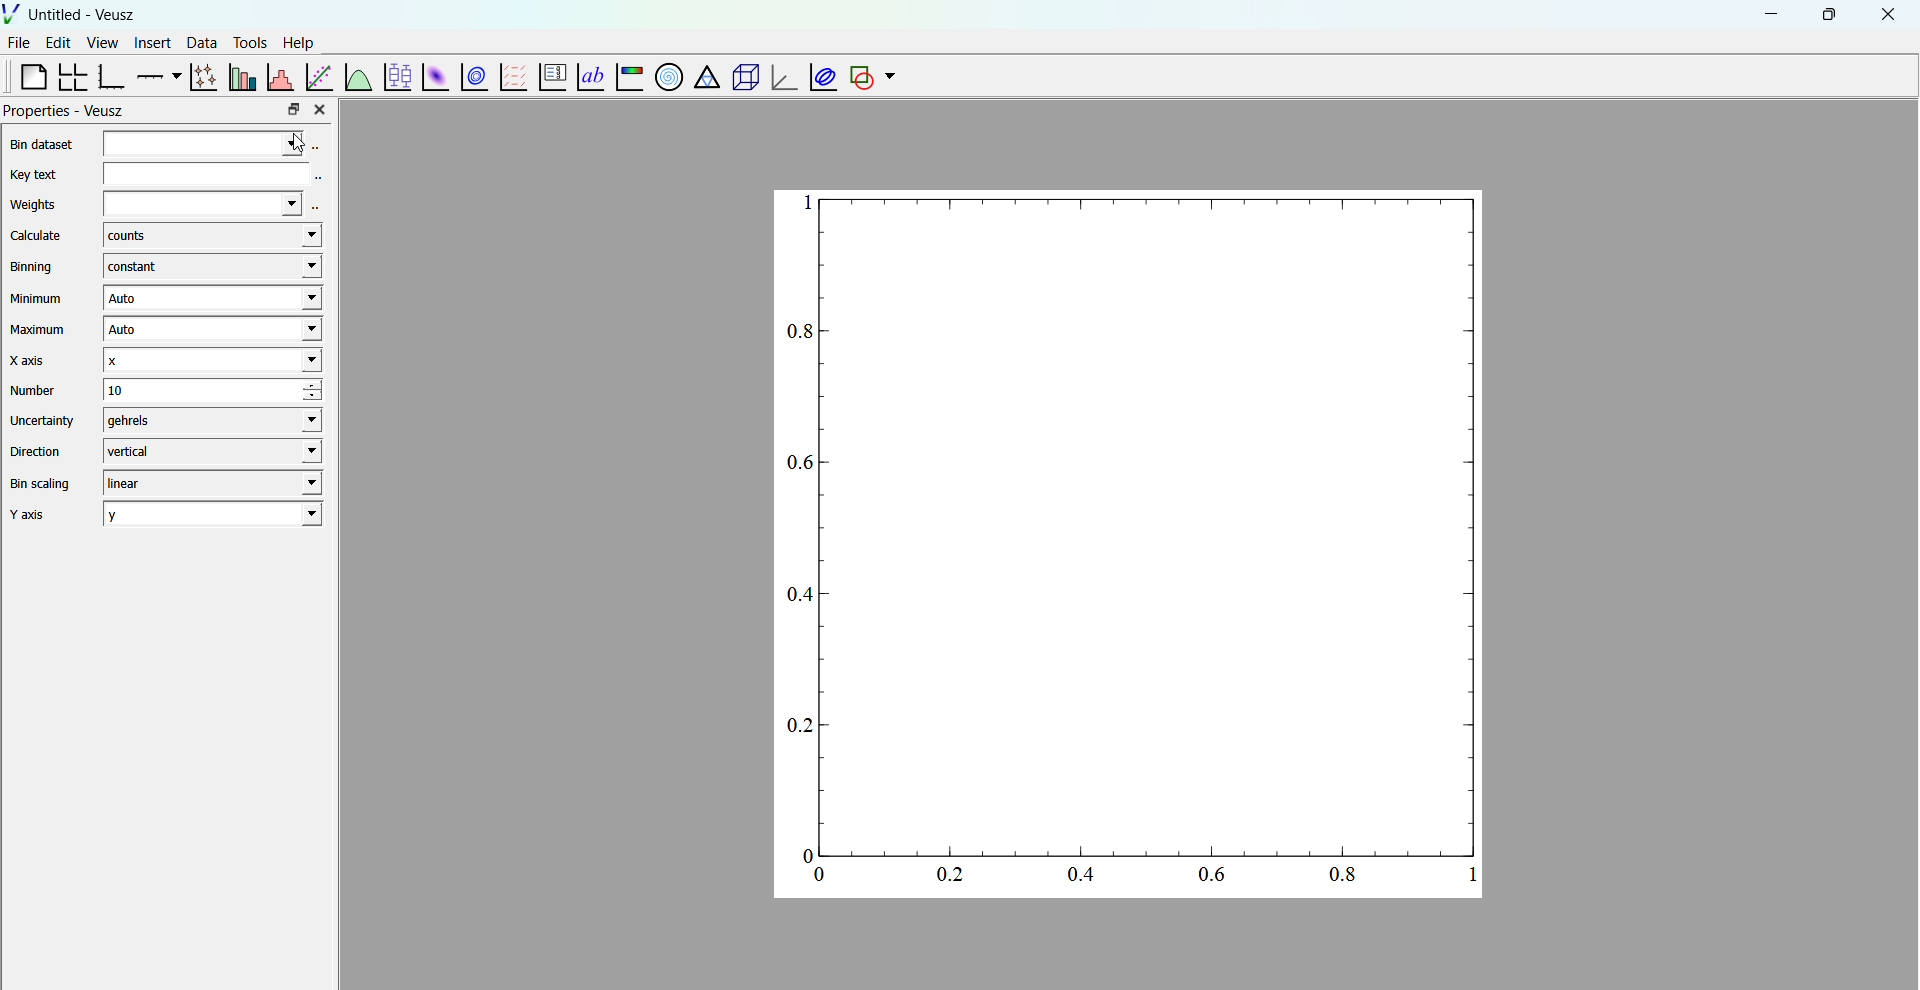  What do you see at coordinates (41, 484) in the screenshot?
I see `Bin scaling` at bounding box center [41, 484].